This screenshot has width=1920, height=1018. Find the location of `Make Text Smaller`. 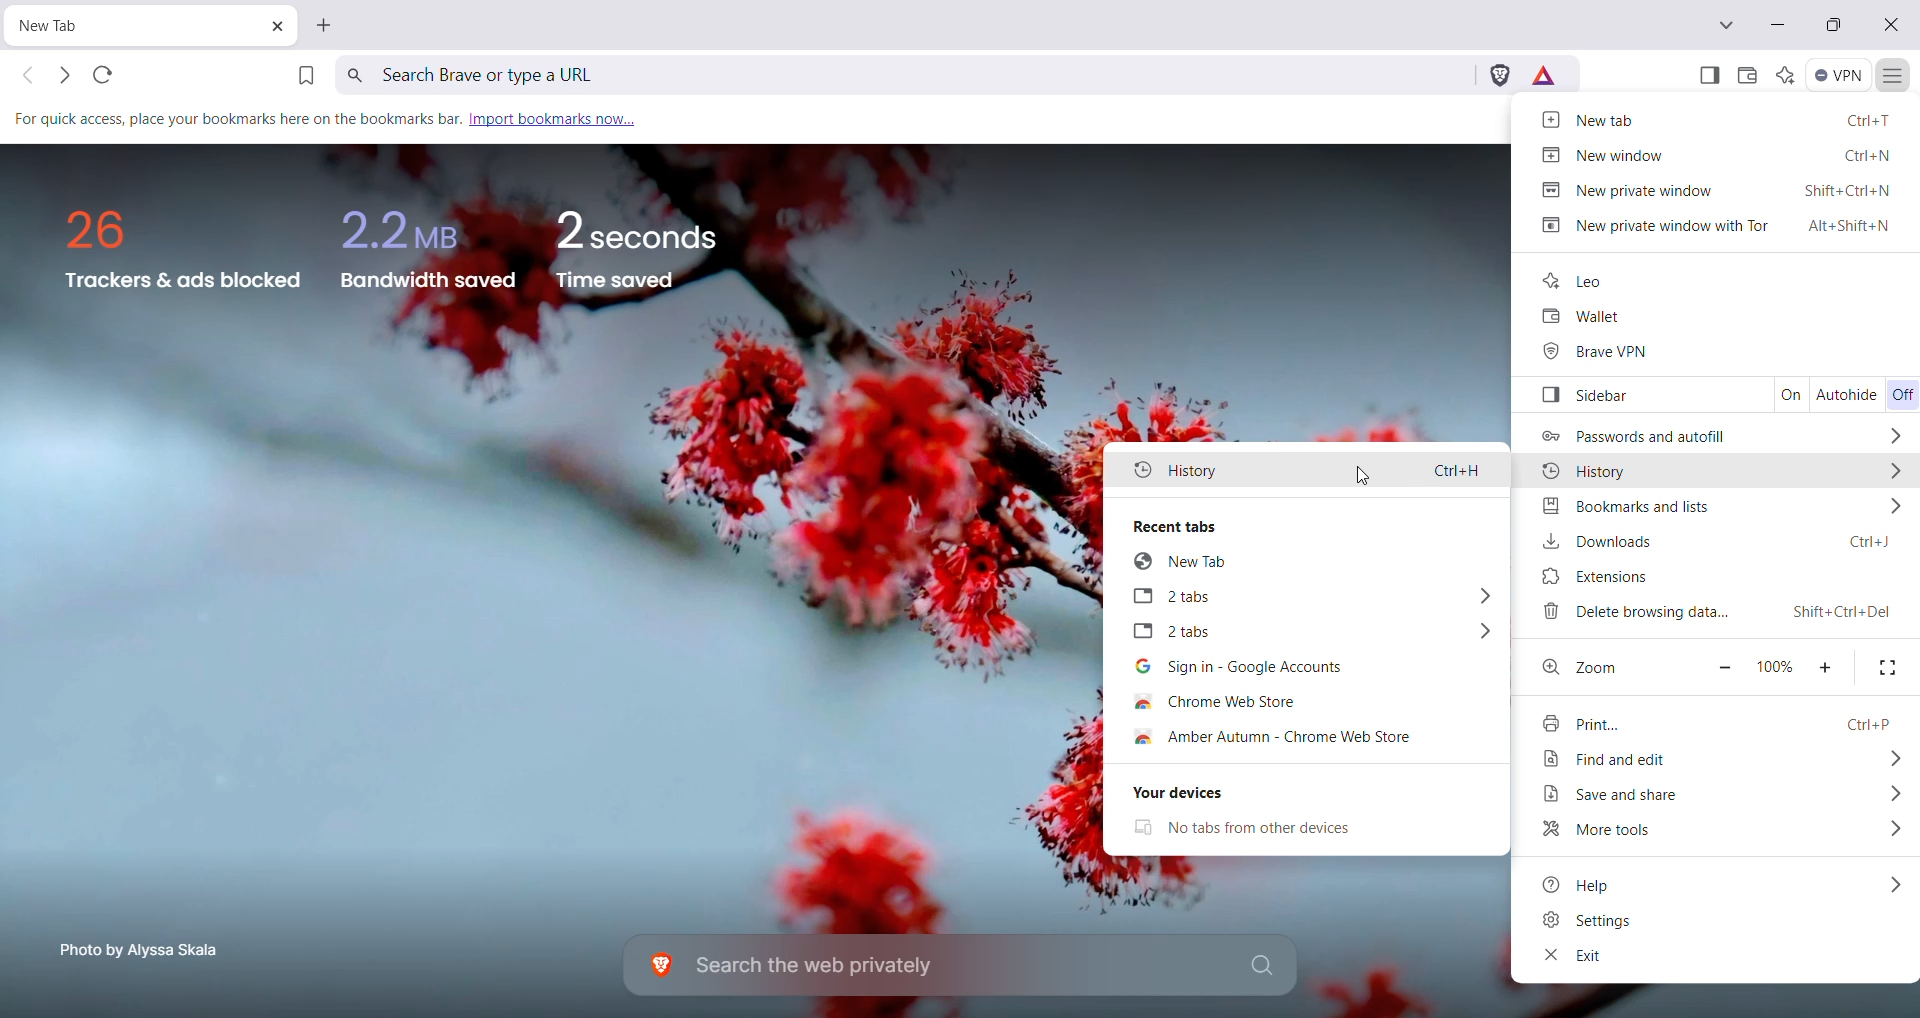

Make Text Smaller is located at coordinates (1718, 669).